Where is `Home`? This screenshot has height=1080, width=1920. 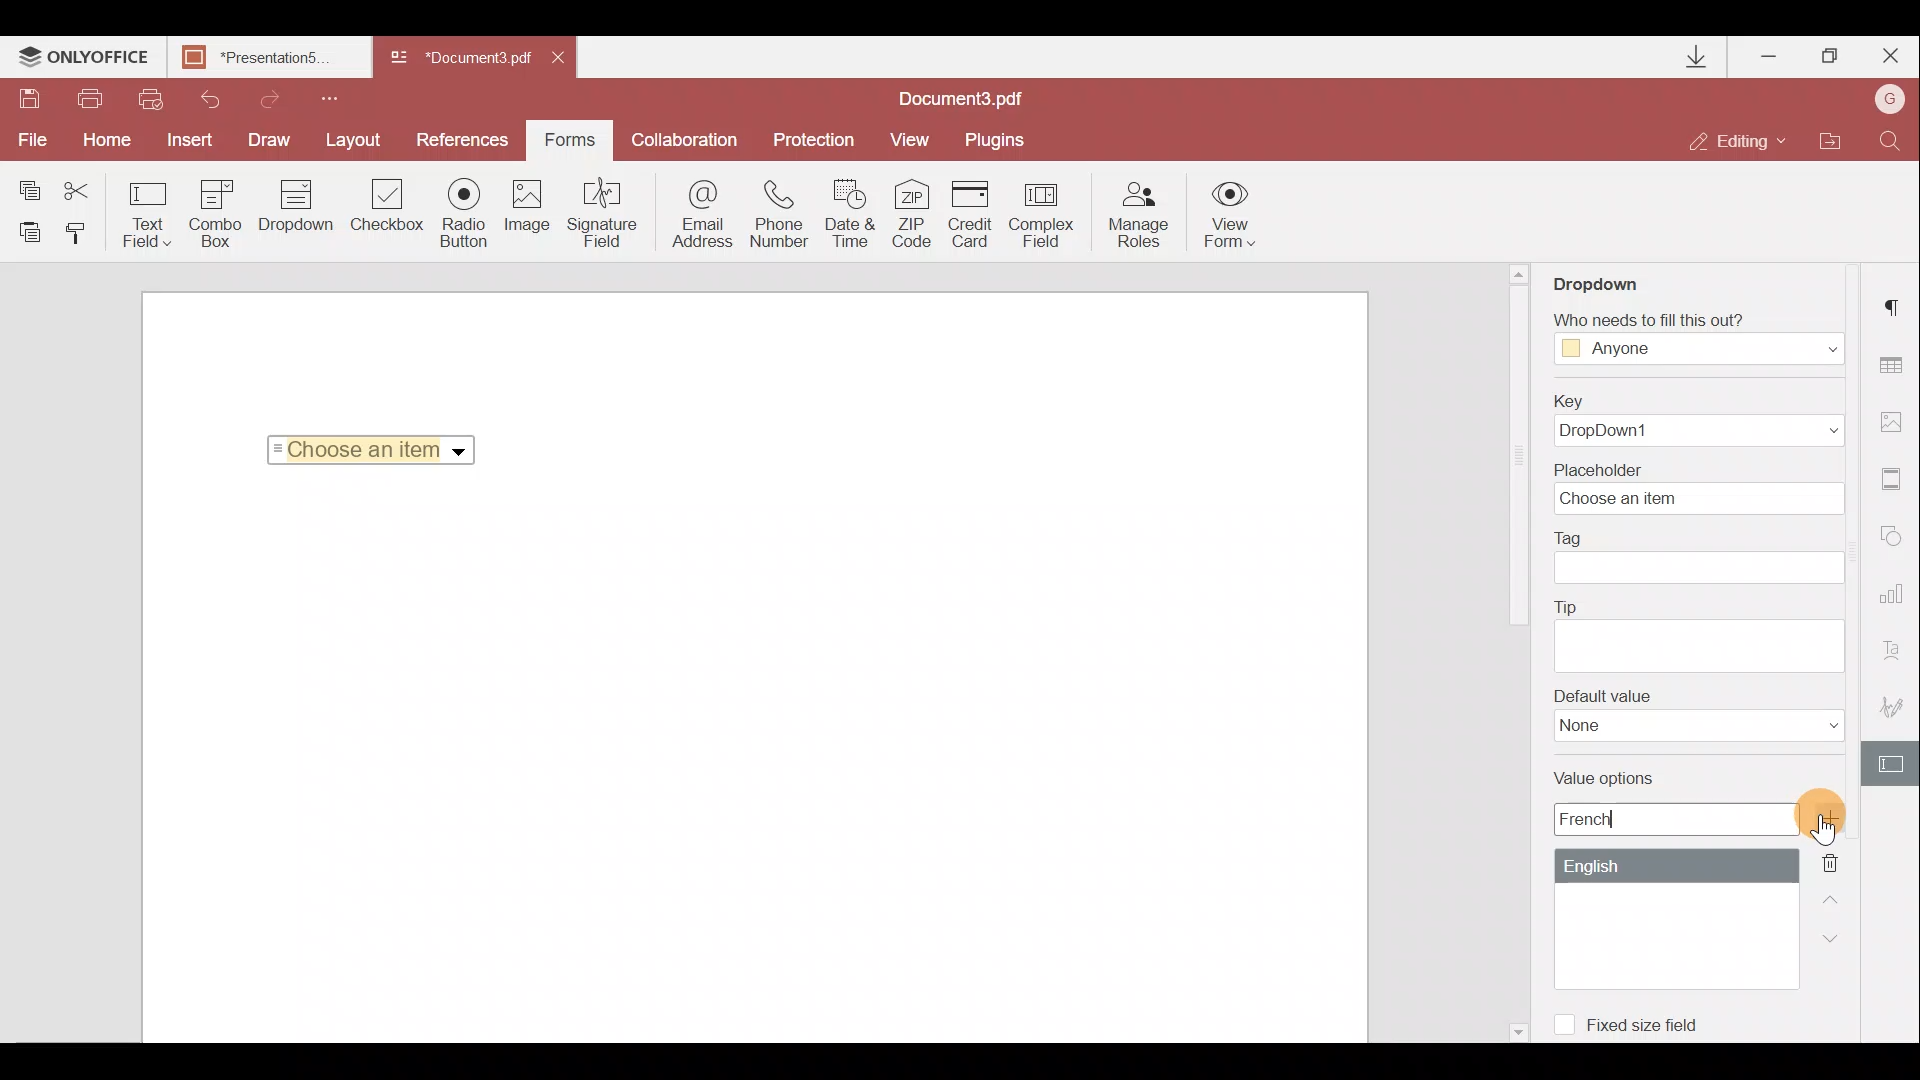 Home is located at coordinates (103, 140).